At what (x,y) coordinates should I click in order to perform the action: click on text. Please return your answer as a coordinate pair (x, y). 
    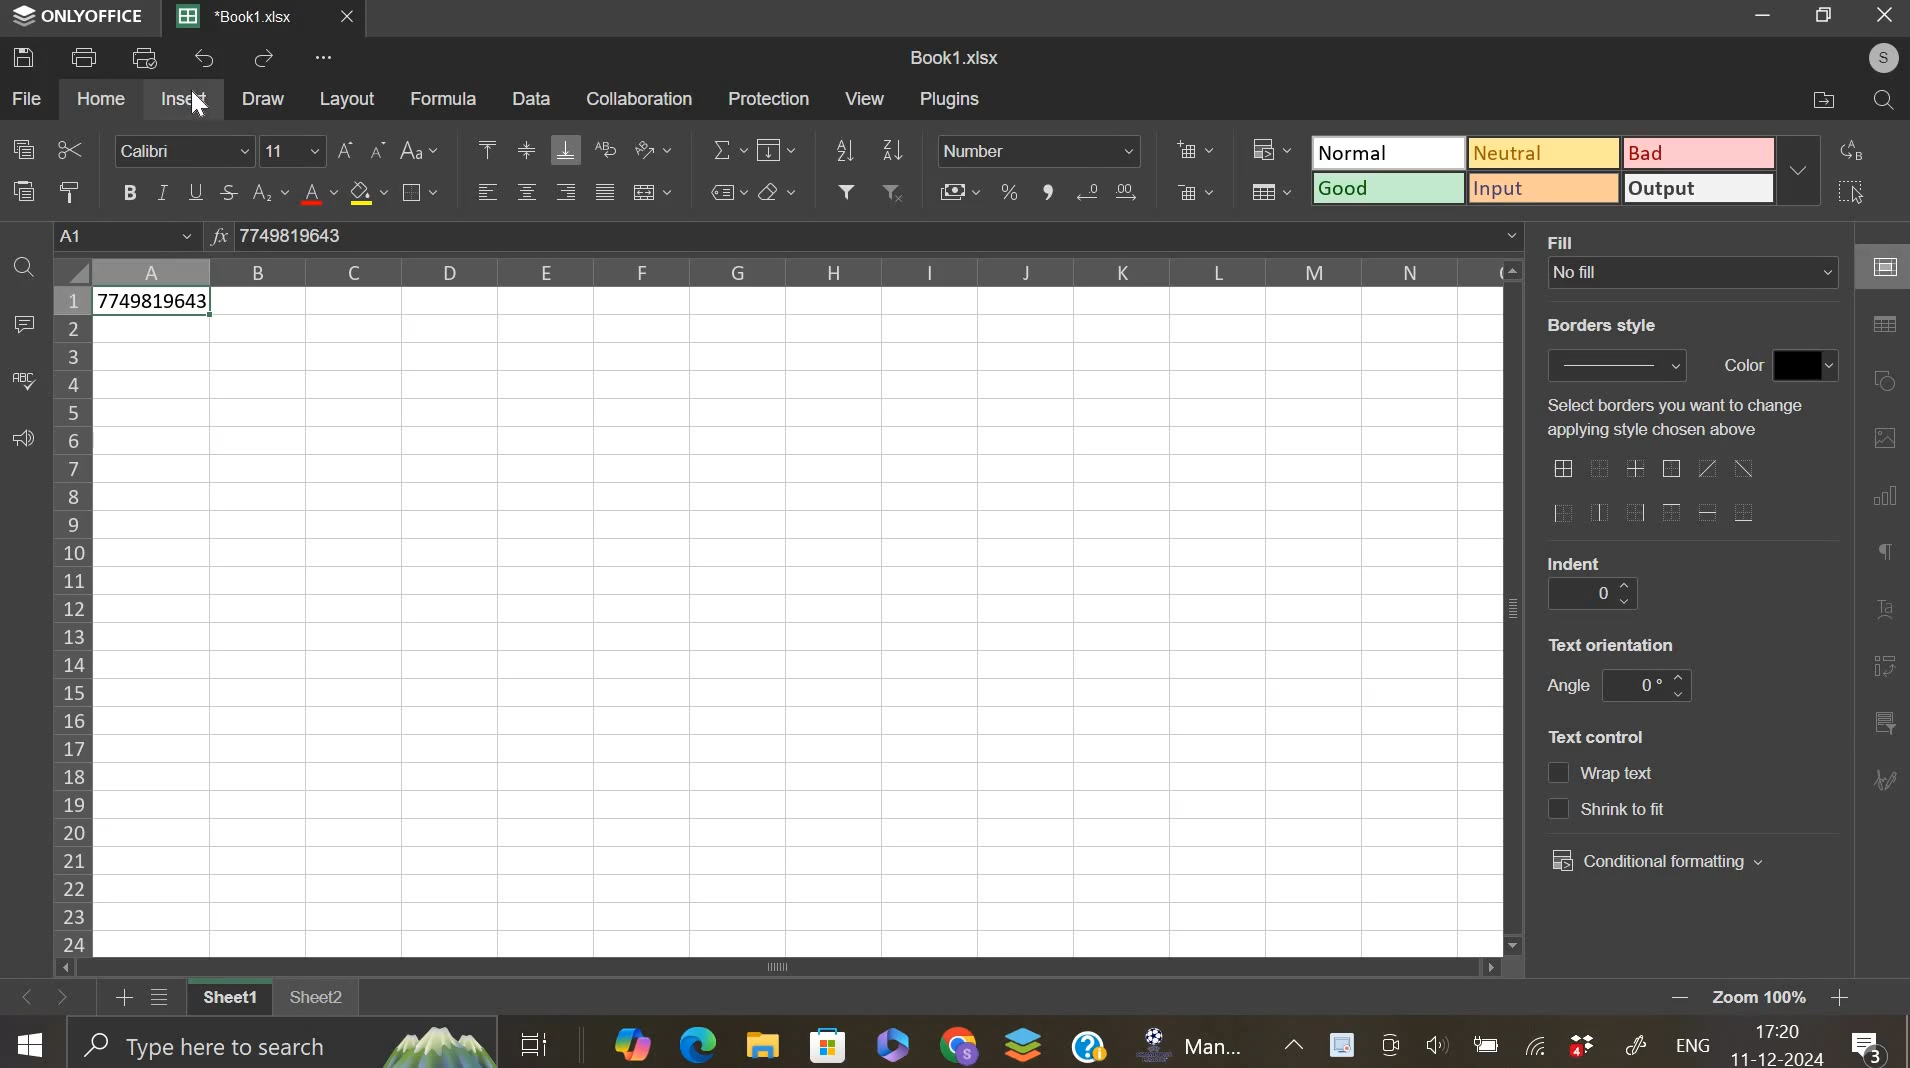
    Looking at the image, I should click on (1674, 417).